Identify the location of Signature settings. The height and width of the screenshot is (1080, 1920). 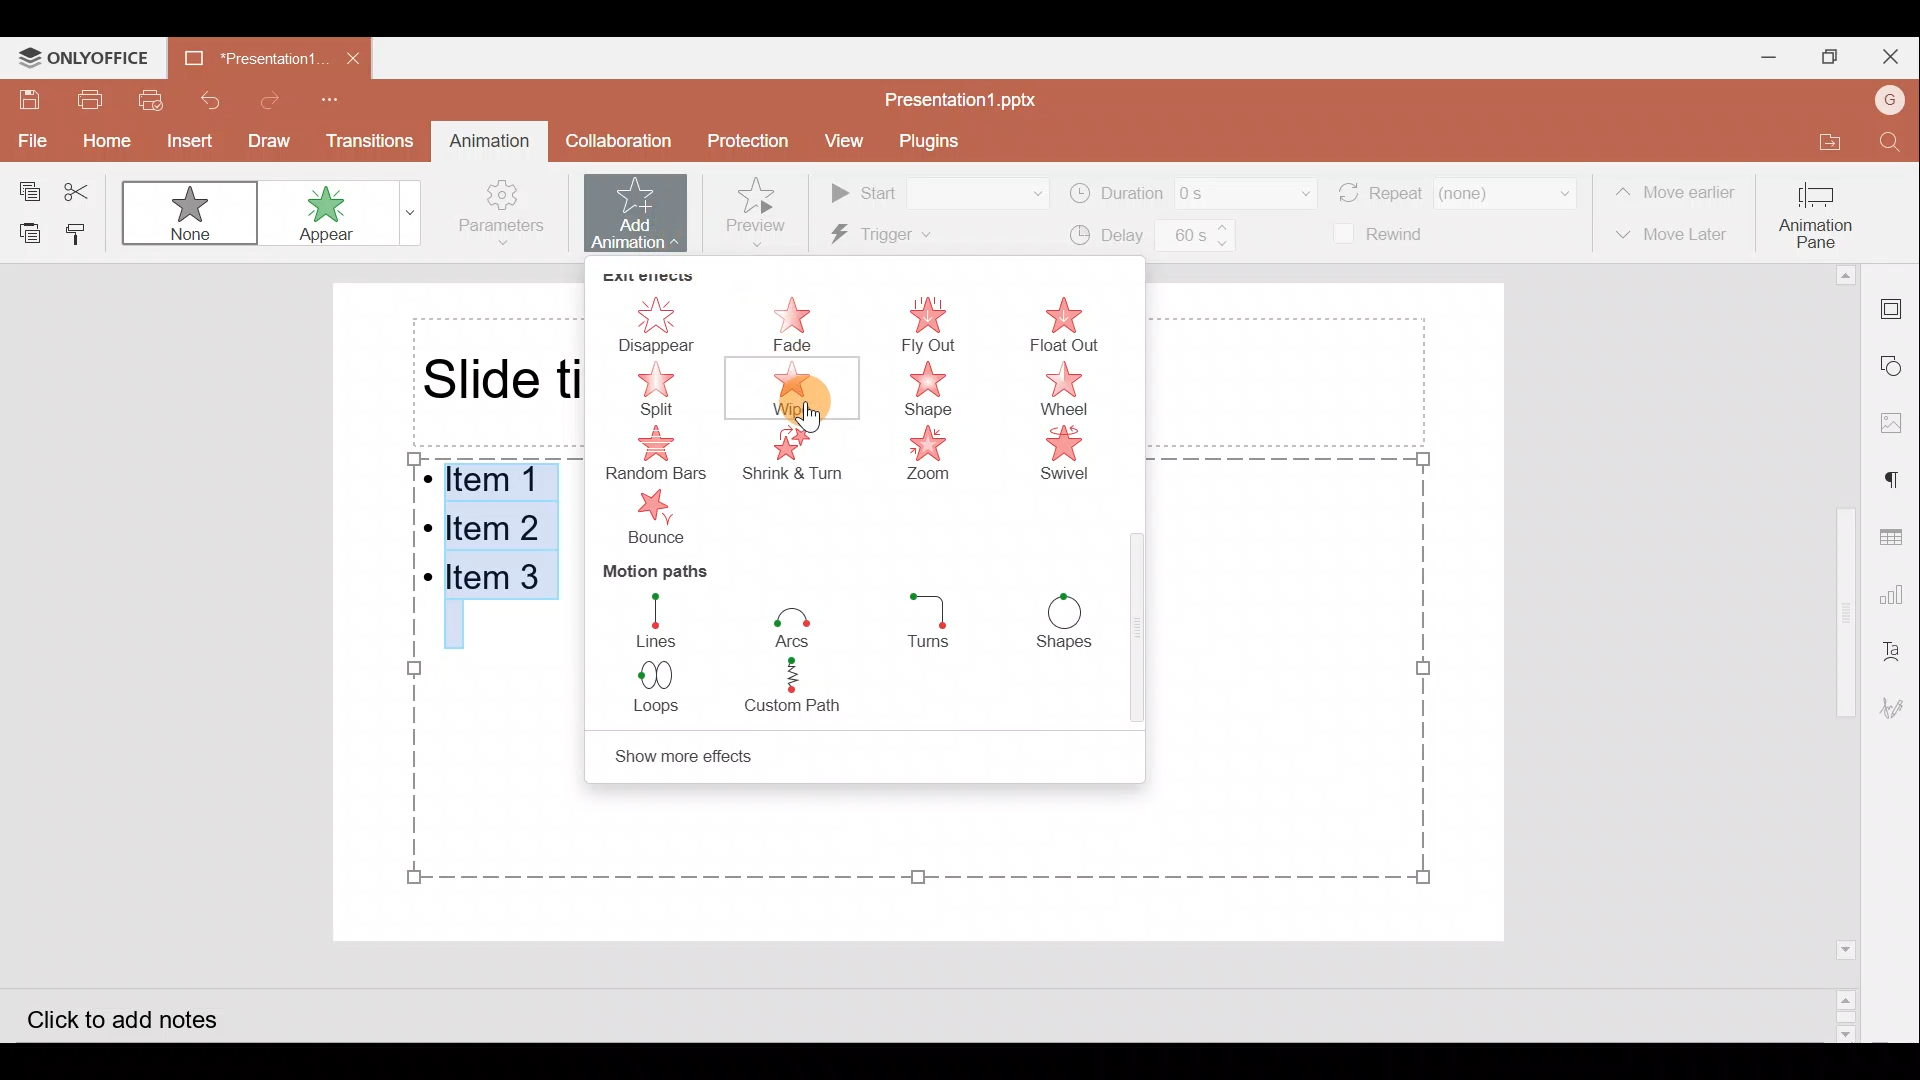
(1900, 714).